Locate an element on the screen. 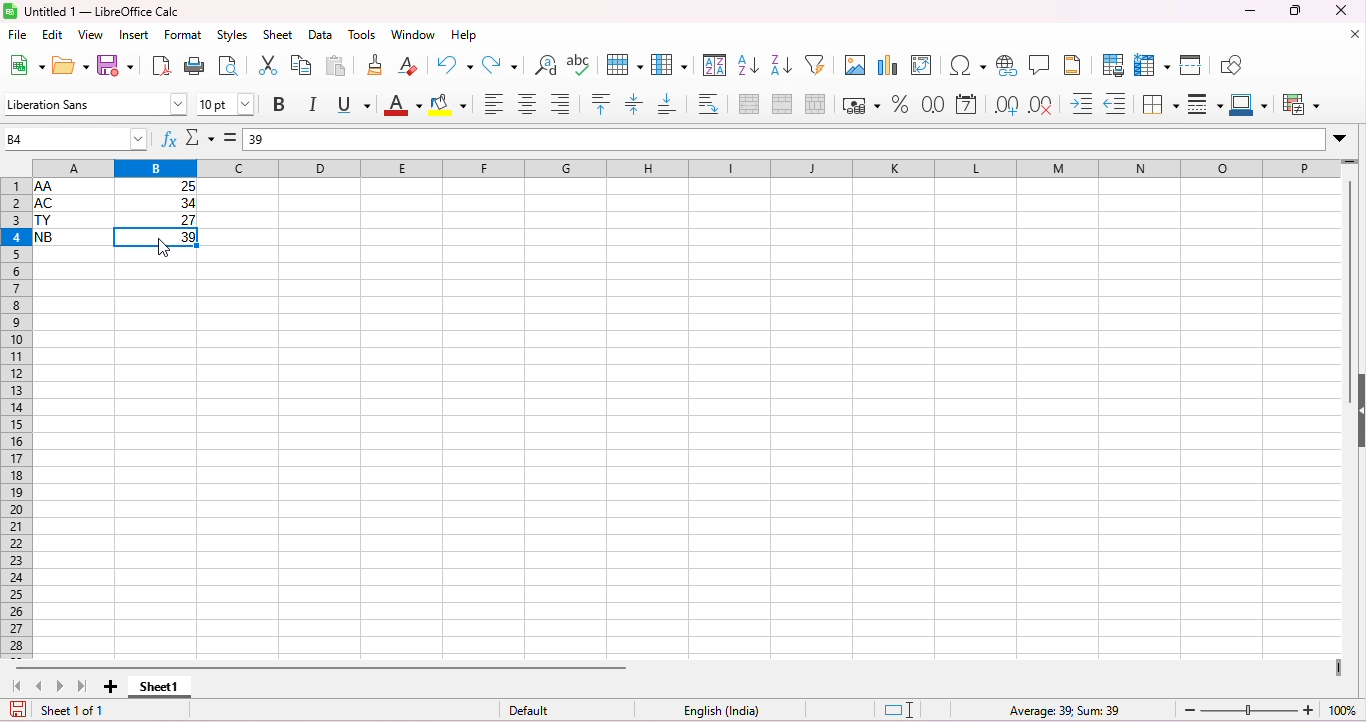  standard selection is located at coordinates (899, 711).